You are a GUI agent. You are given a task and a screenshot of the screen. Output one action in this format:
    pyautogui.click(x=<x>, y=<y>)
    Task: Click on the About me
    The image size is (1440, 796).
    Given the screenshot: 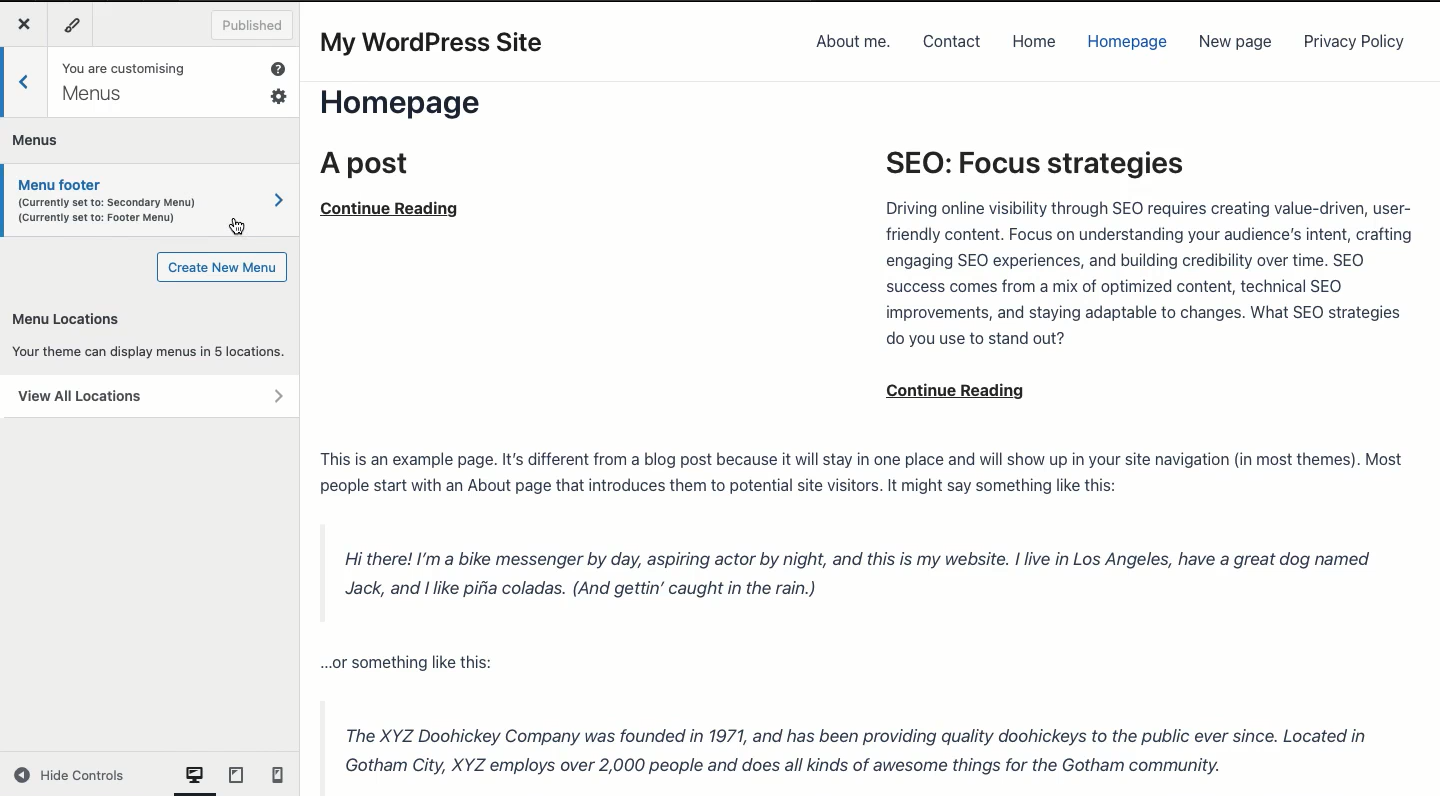 What is the action you would take?
    pyautogui.click(x=851, y=43)
    